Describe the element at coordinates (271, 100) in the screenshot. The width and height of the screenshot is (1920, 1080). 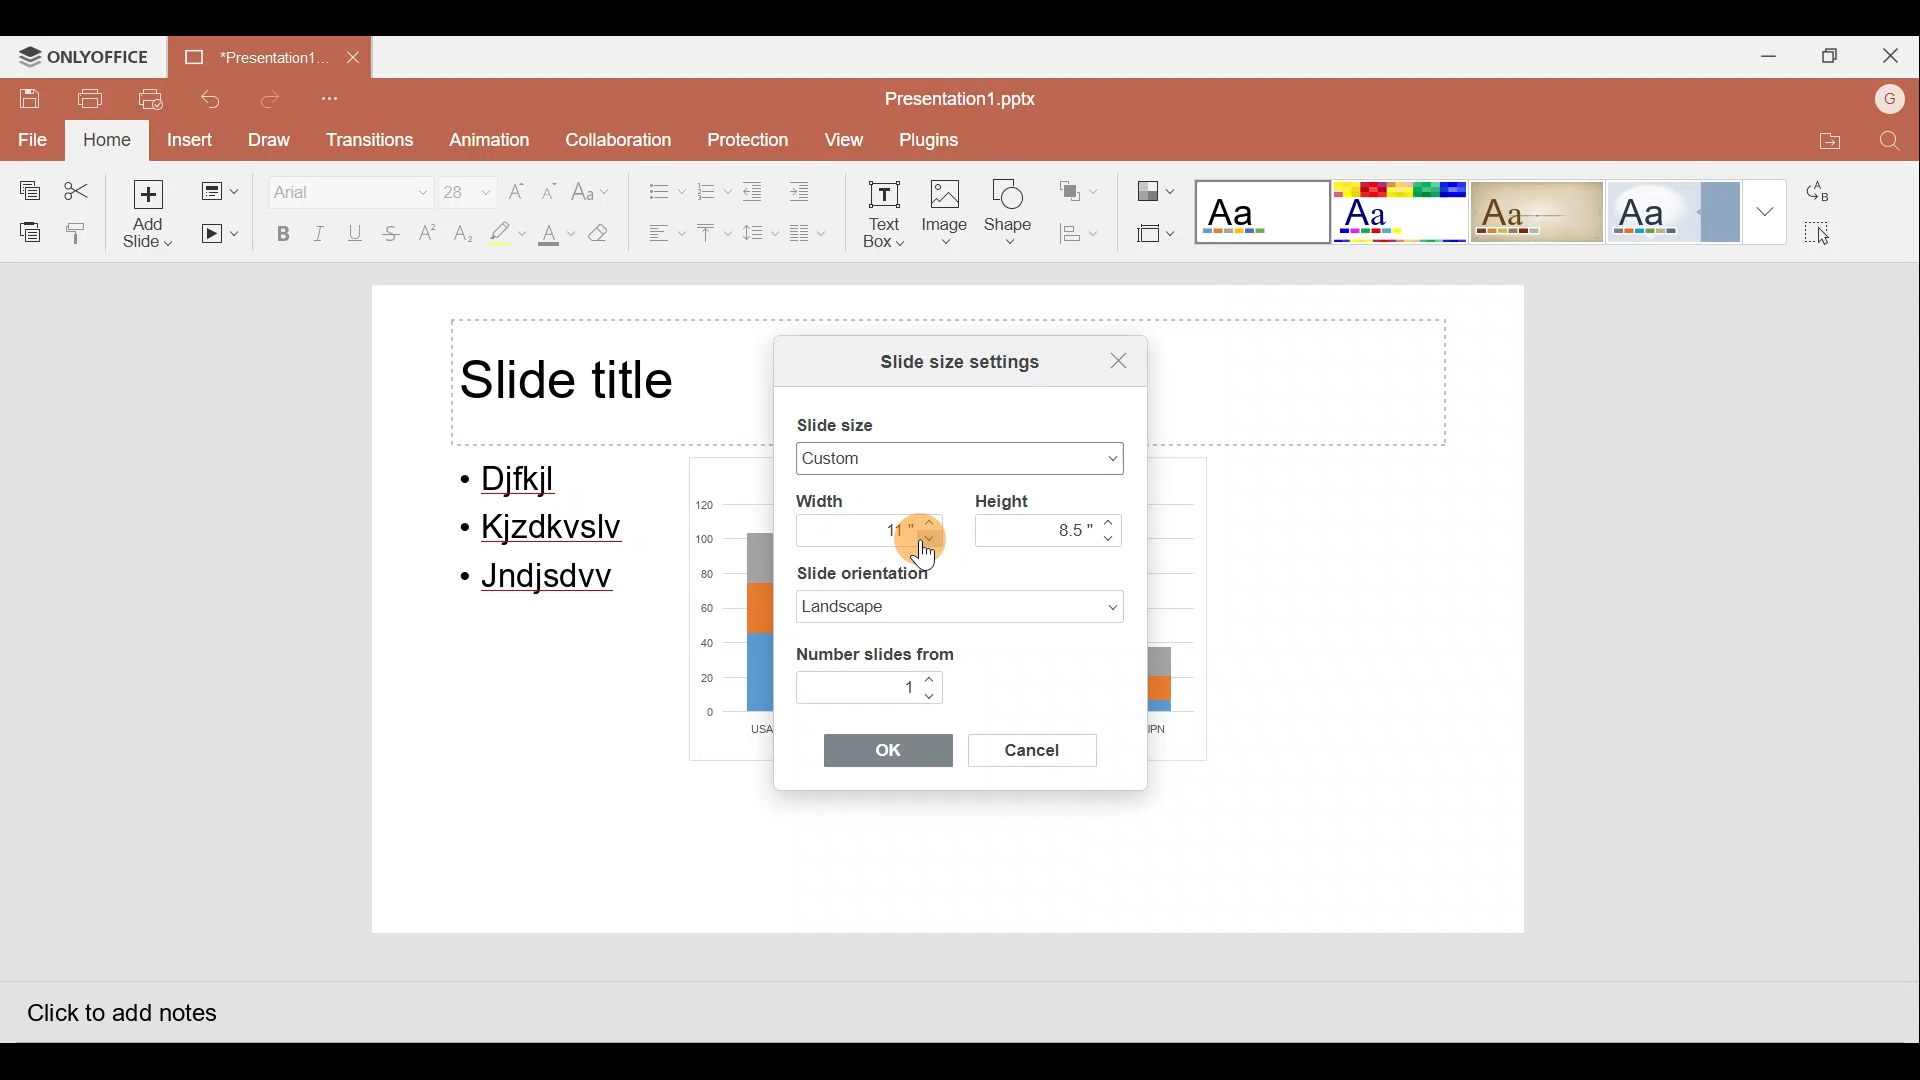
I see `Redo` at that location.